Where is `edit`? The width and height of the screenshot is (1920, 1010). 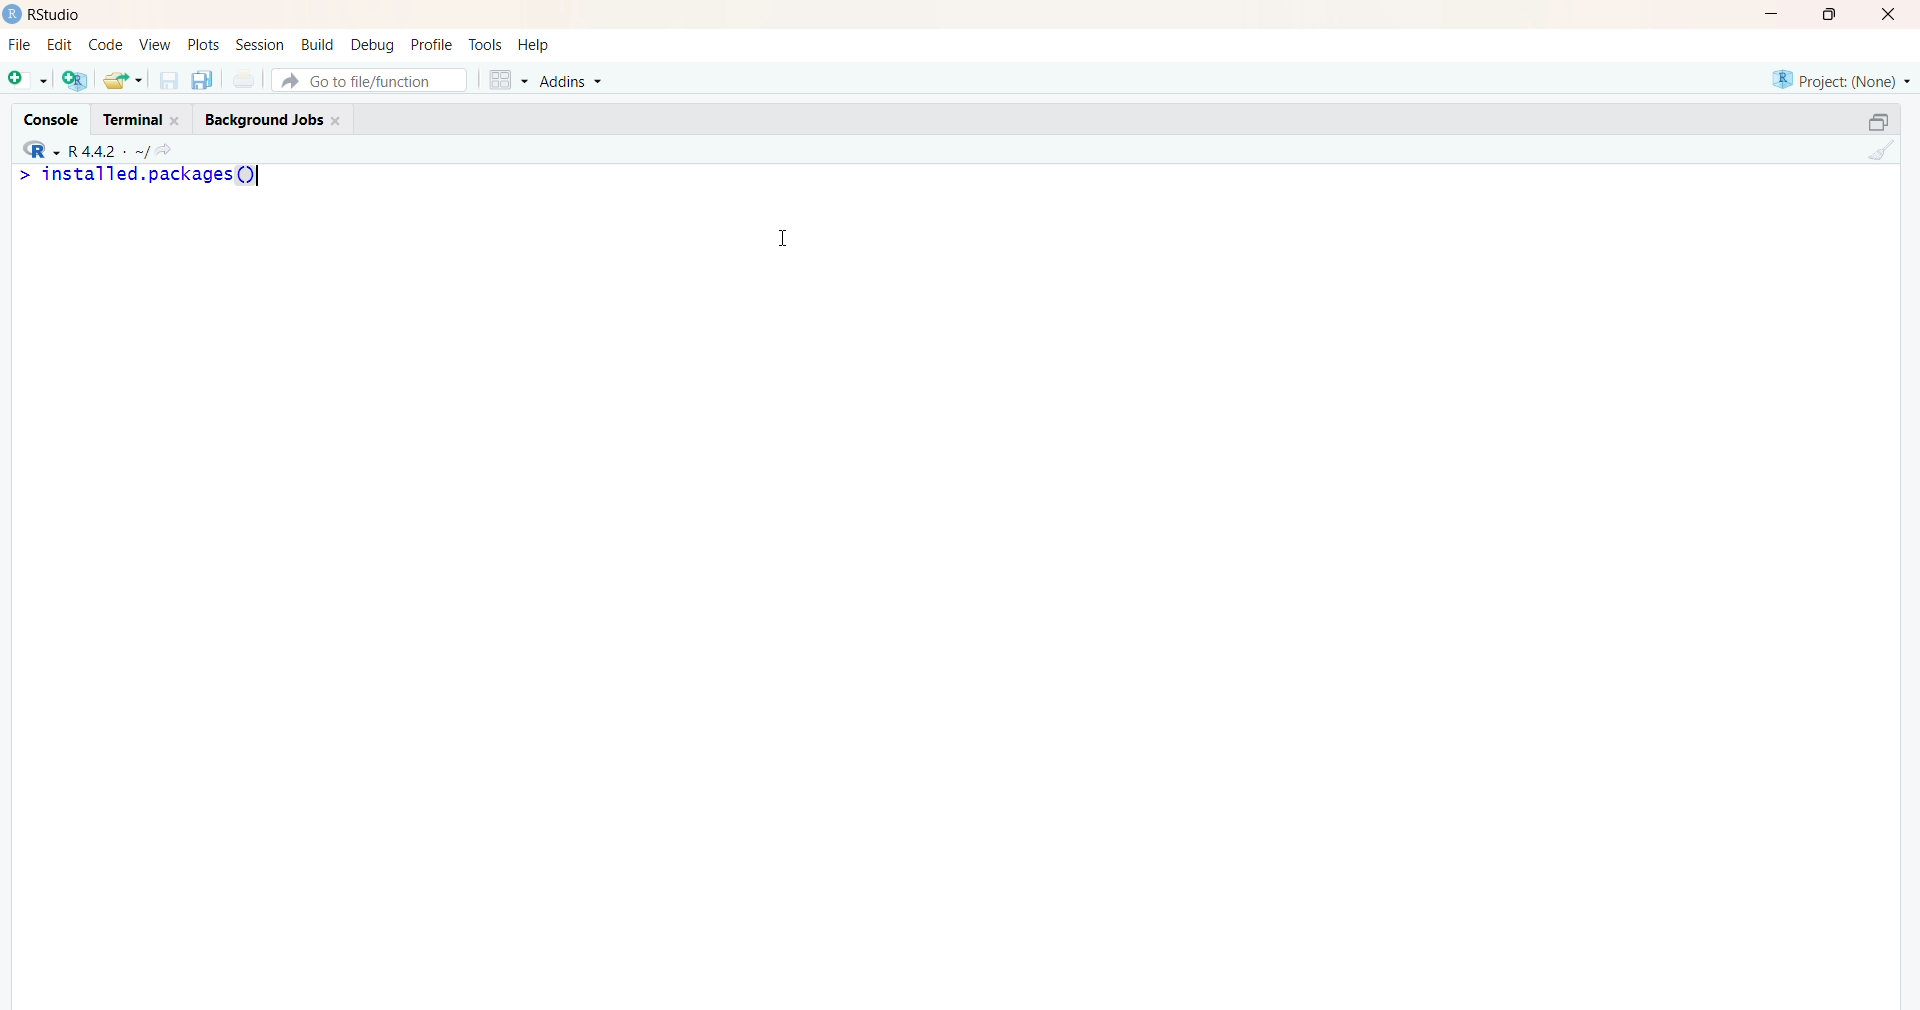
edit is located at coordinates (61, 44).